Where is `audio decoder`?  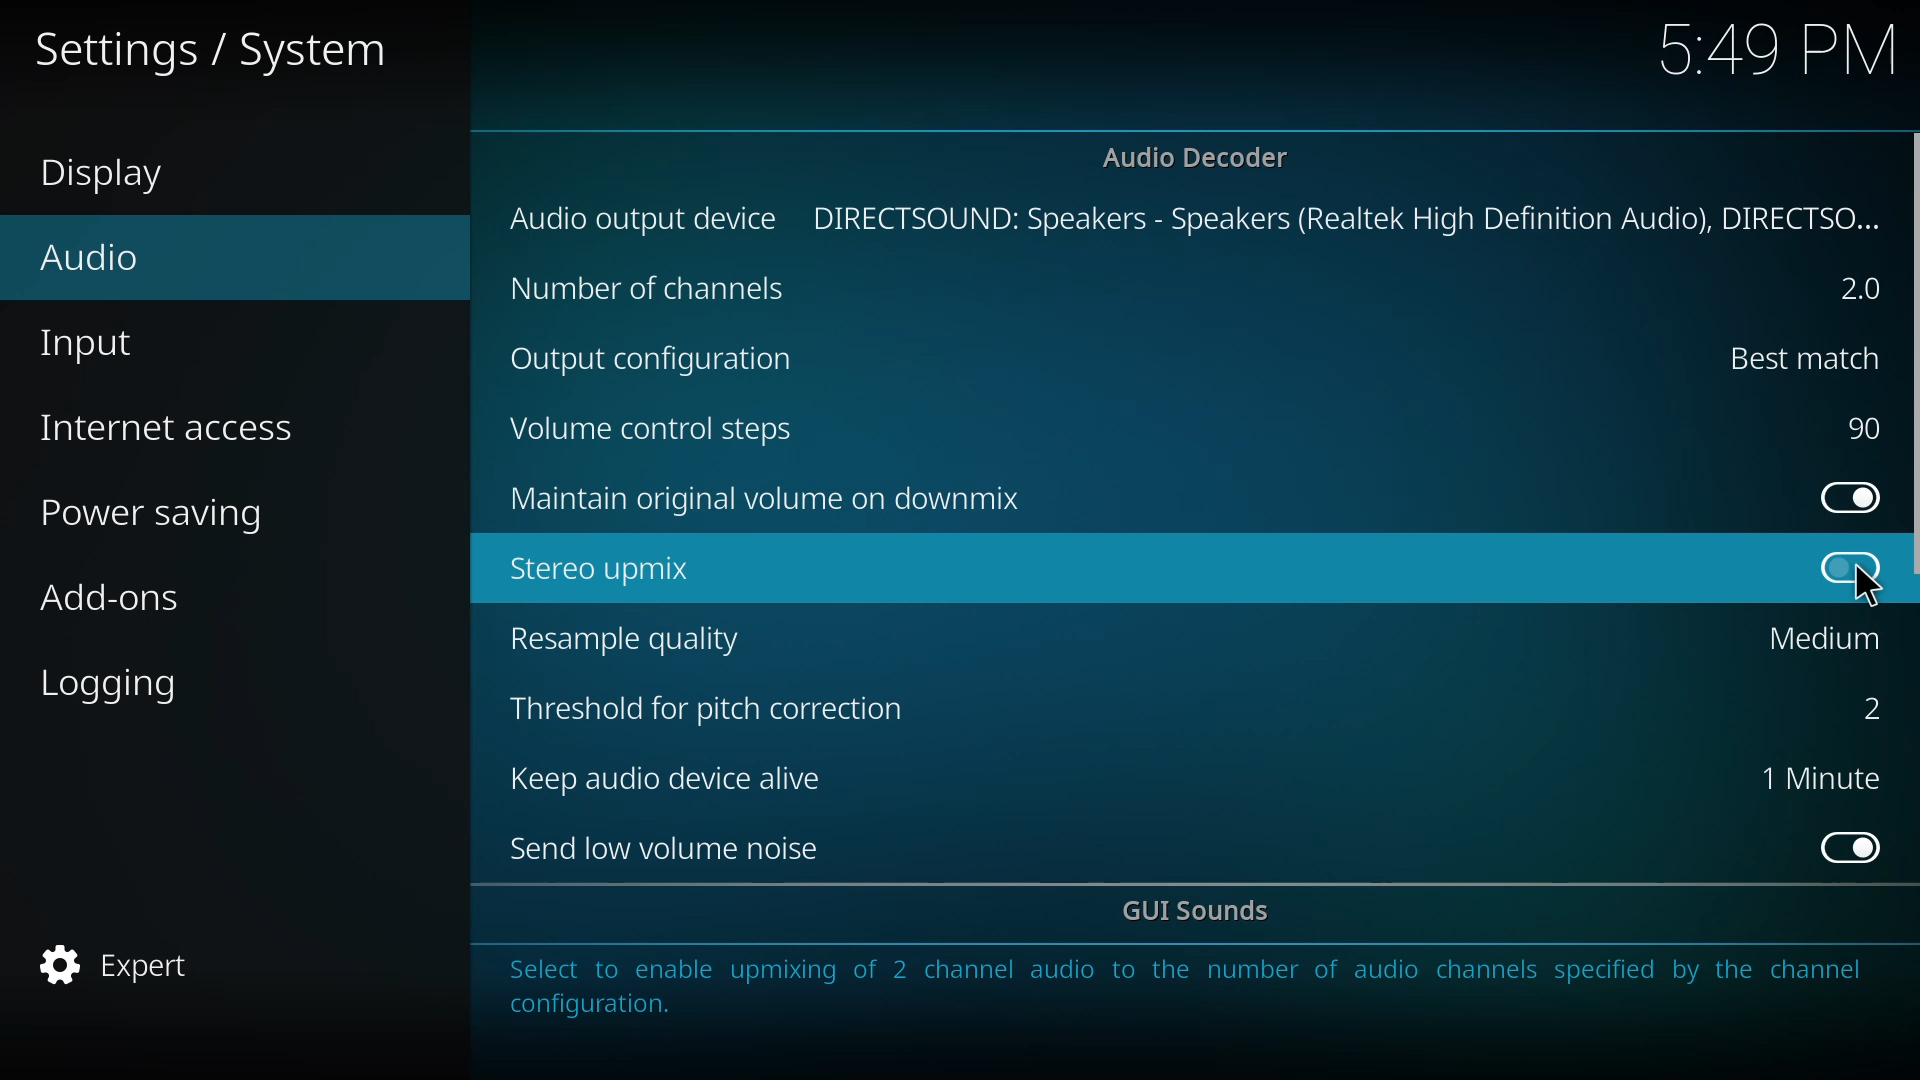
audio decoder is located at coordinates (1196, 156).